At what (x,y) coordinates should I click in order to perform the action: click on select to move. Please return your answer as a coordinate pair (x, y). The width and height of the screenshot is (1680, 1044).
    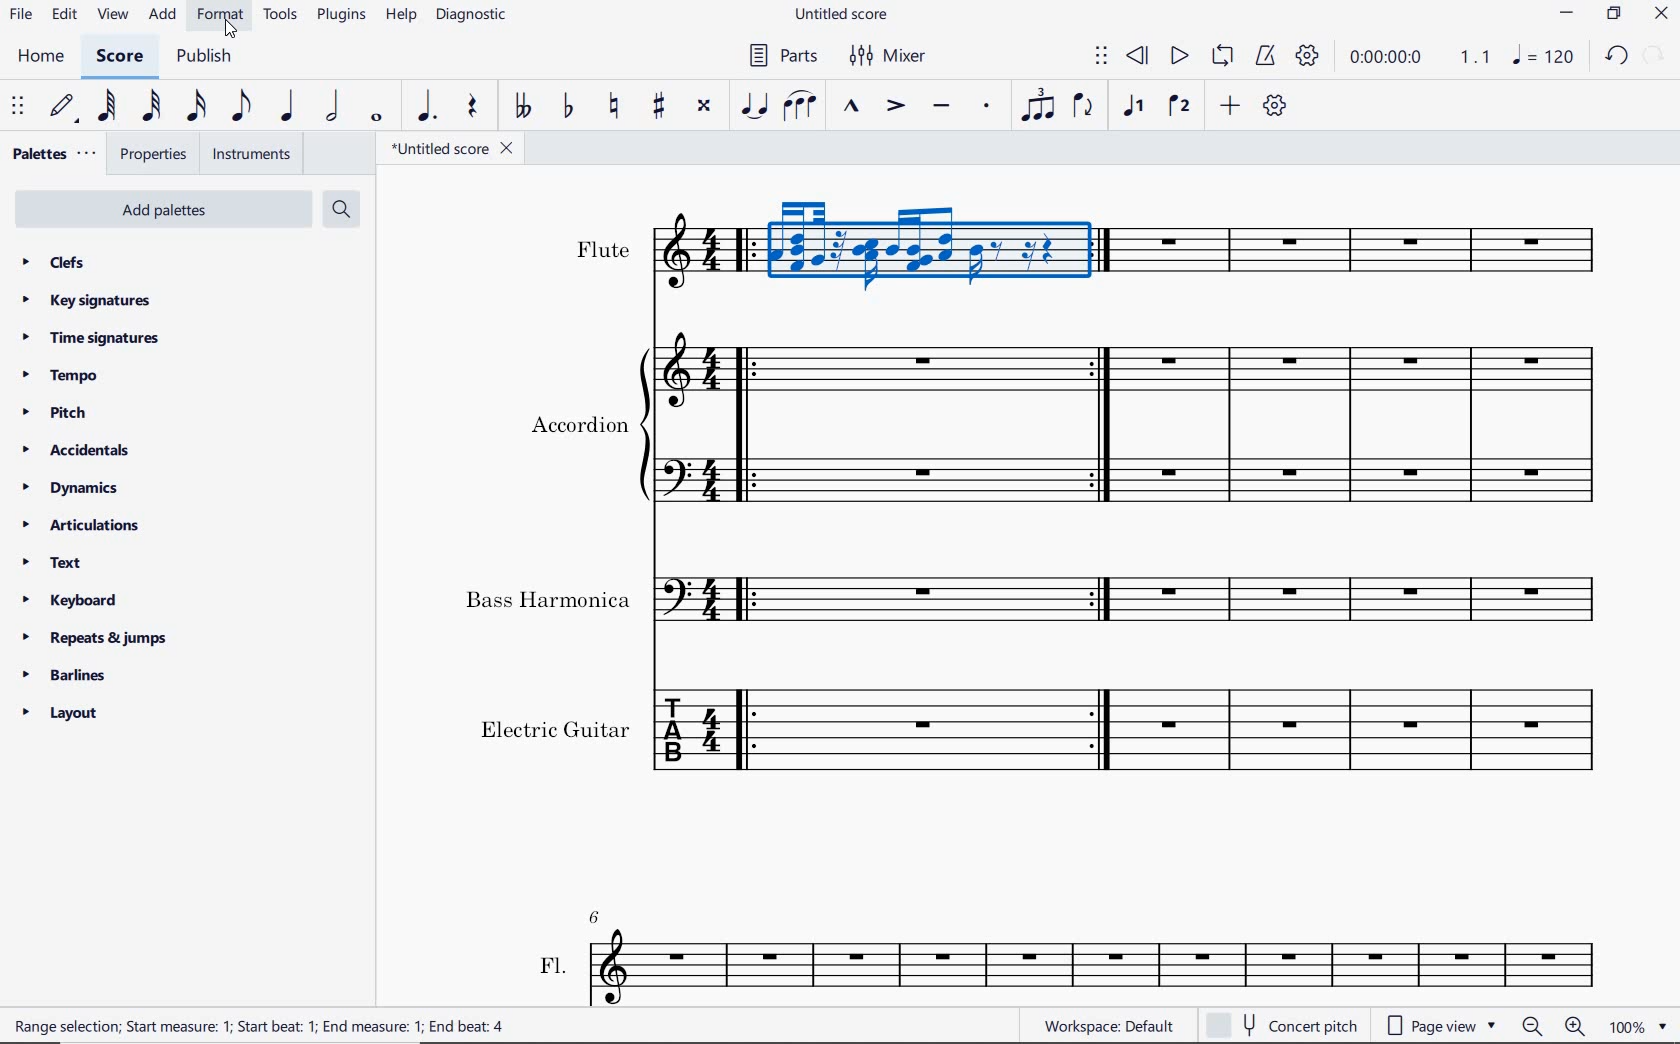
    Looking at the image, I should click on (1102, 58).